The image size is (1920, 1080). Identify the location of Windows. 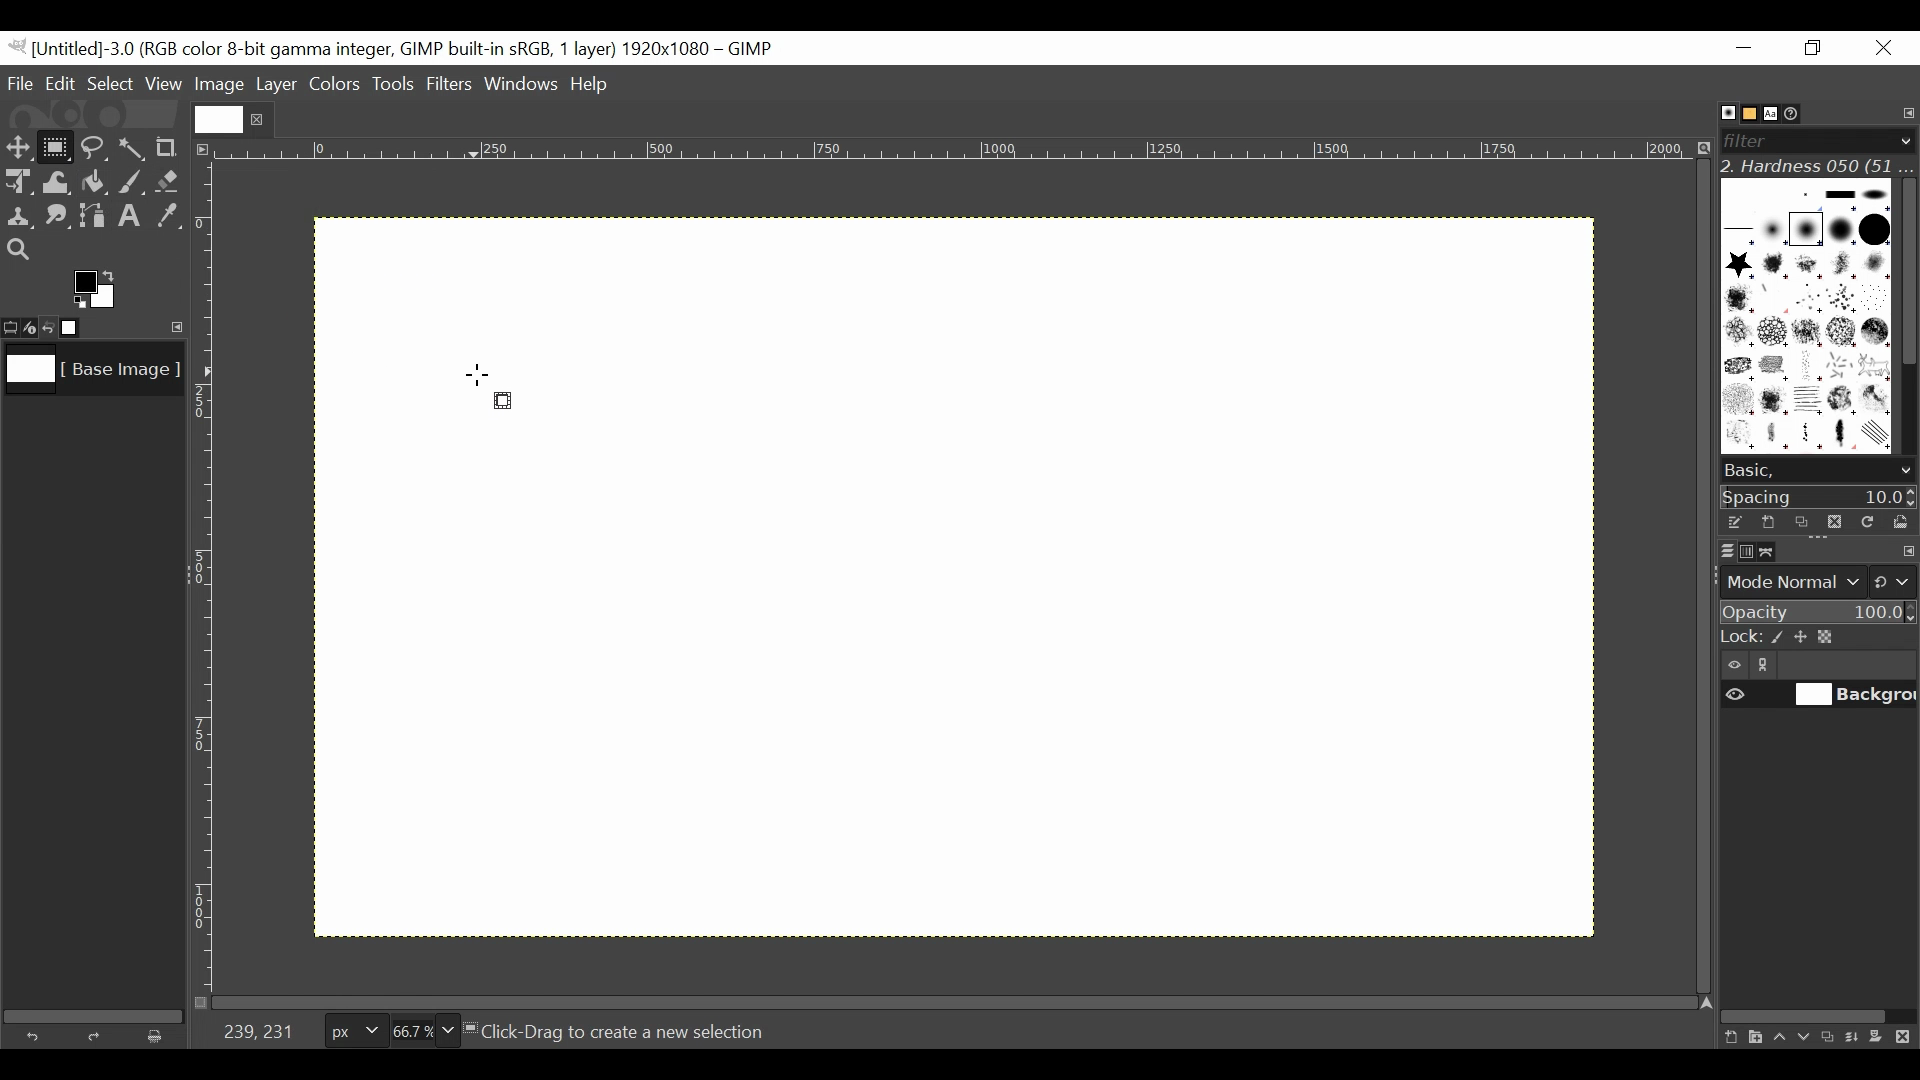
(523, 86).